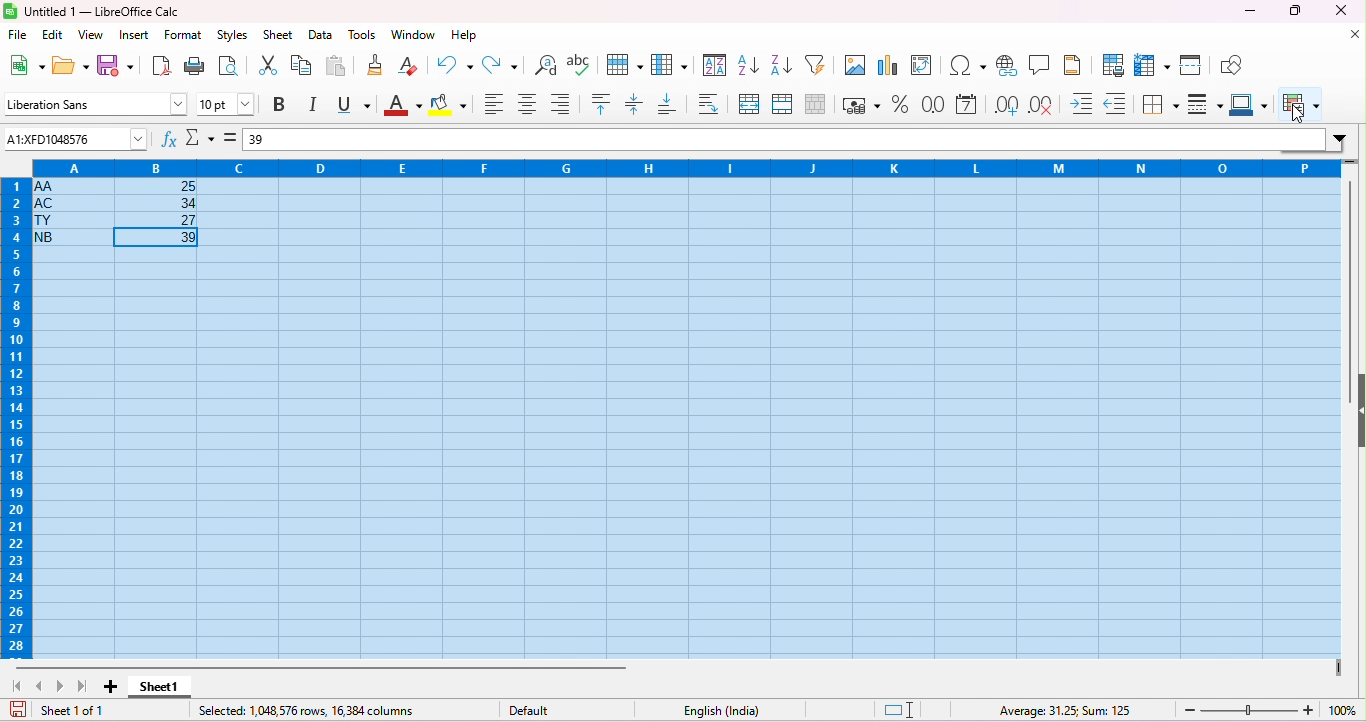 Image resolution: width=1366 pixels, height=722 pixels. I want to click on wrap, so click(704, 103).